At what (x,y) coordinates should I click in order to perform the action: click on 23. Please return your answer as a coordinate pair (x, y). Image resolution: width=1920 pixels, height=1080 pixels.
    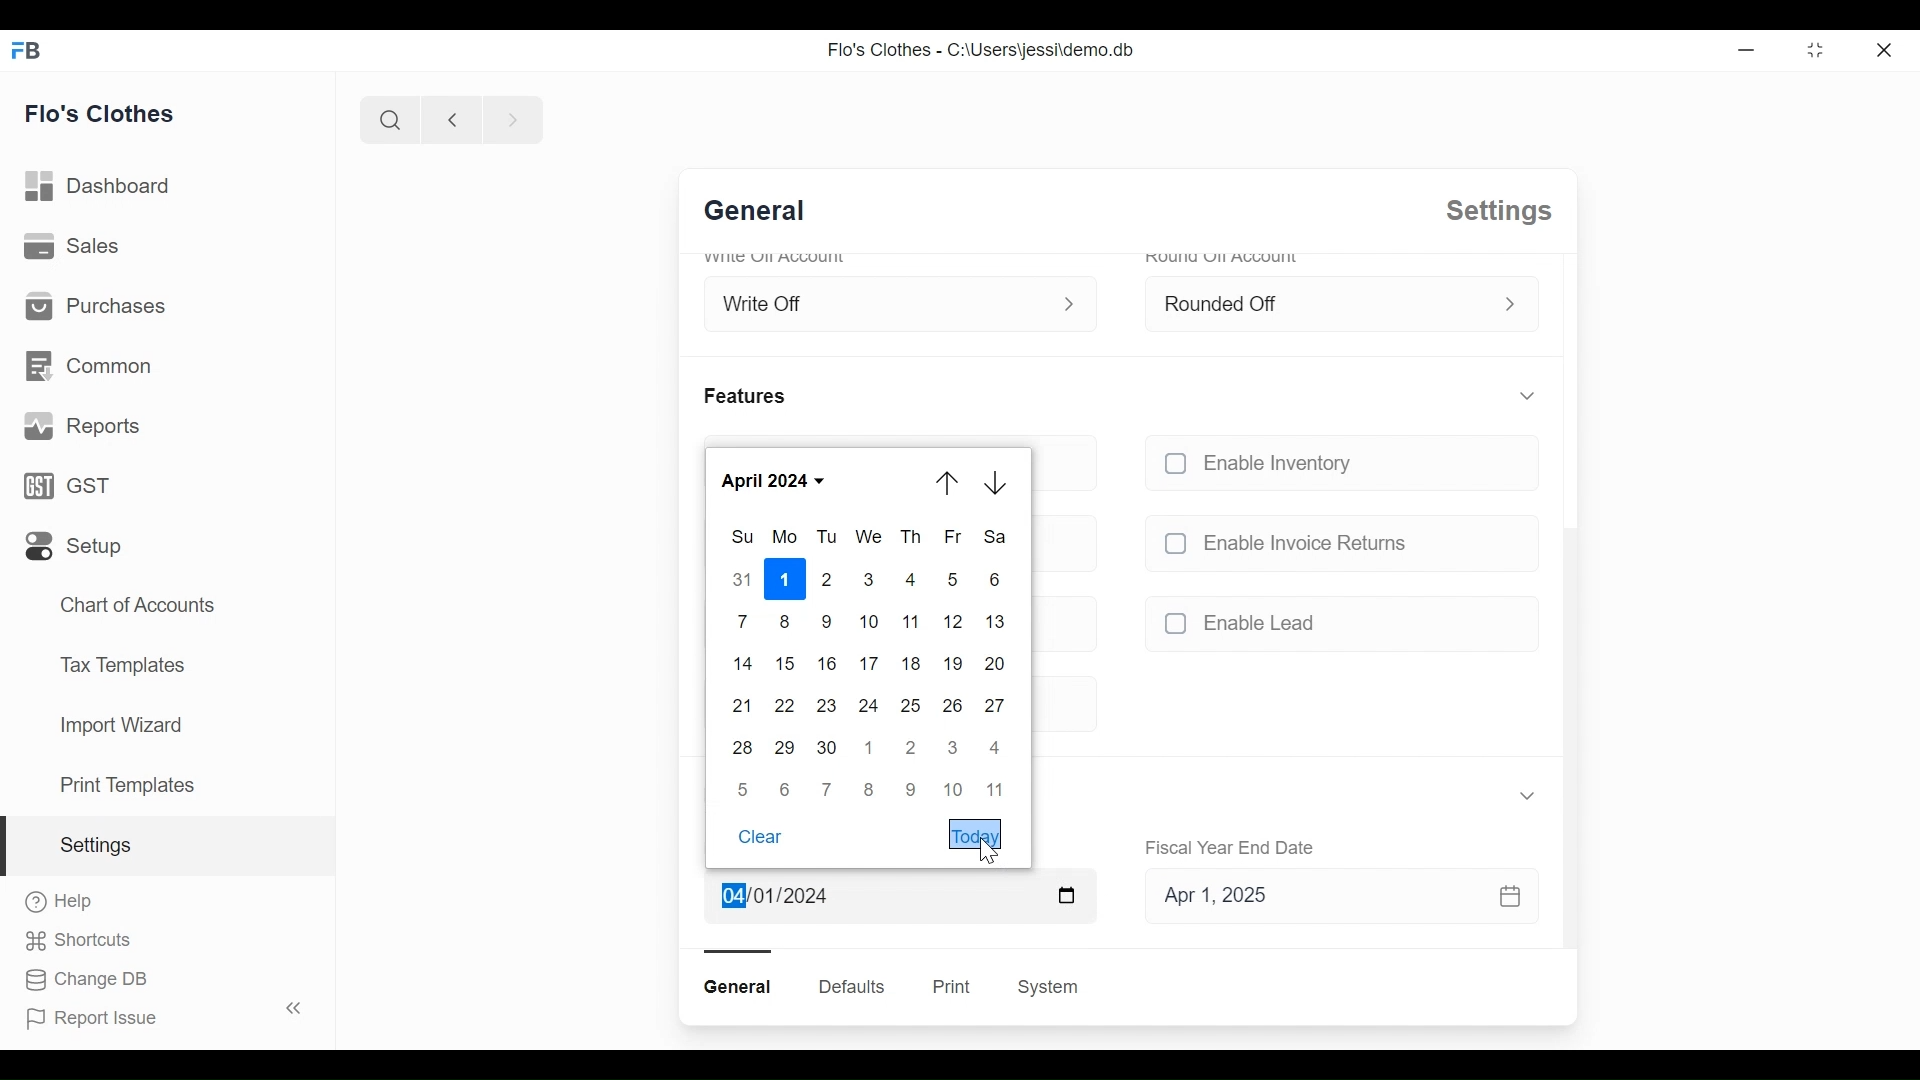
    Looking at the image, I should click on (826, 704).